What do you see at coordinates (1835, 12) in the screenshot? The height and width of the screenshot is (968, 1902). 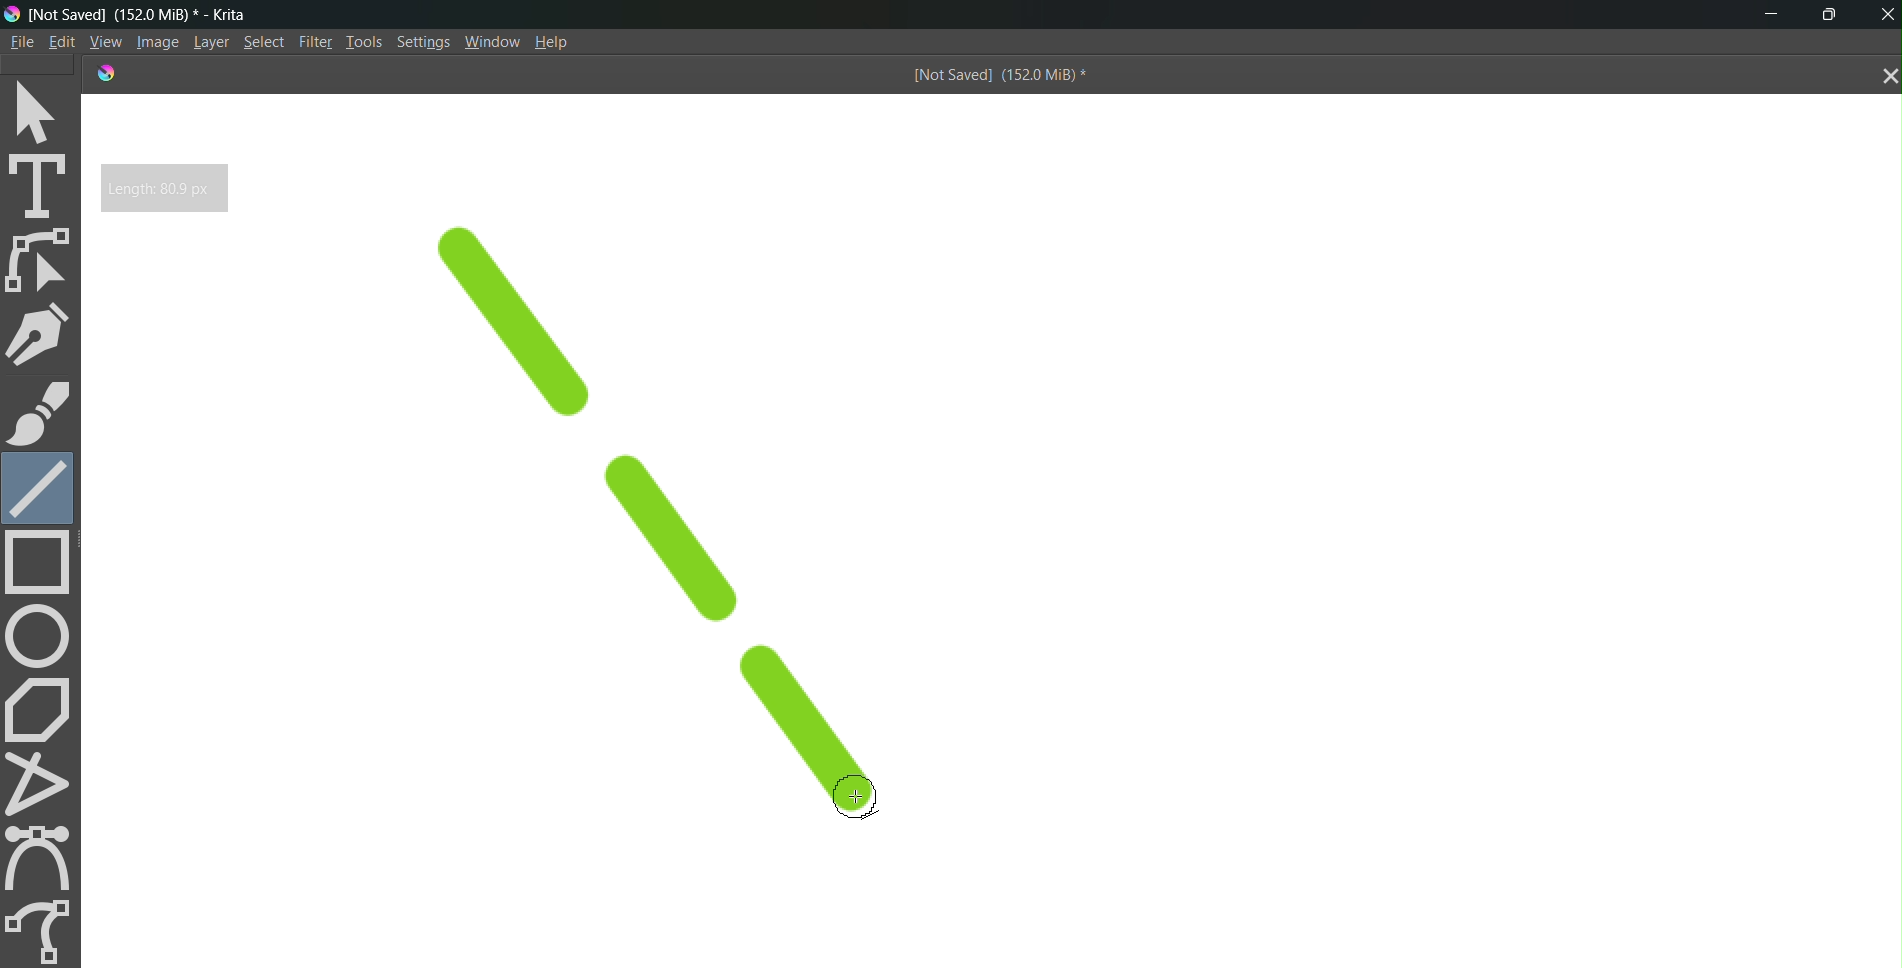 I see `maximize` at bounding box center [1835, 12].